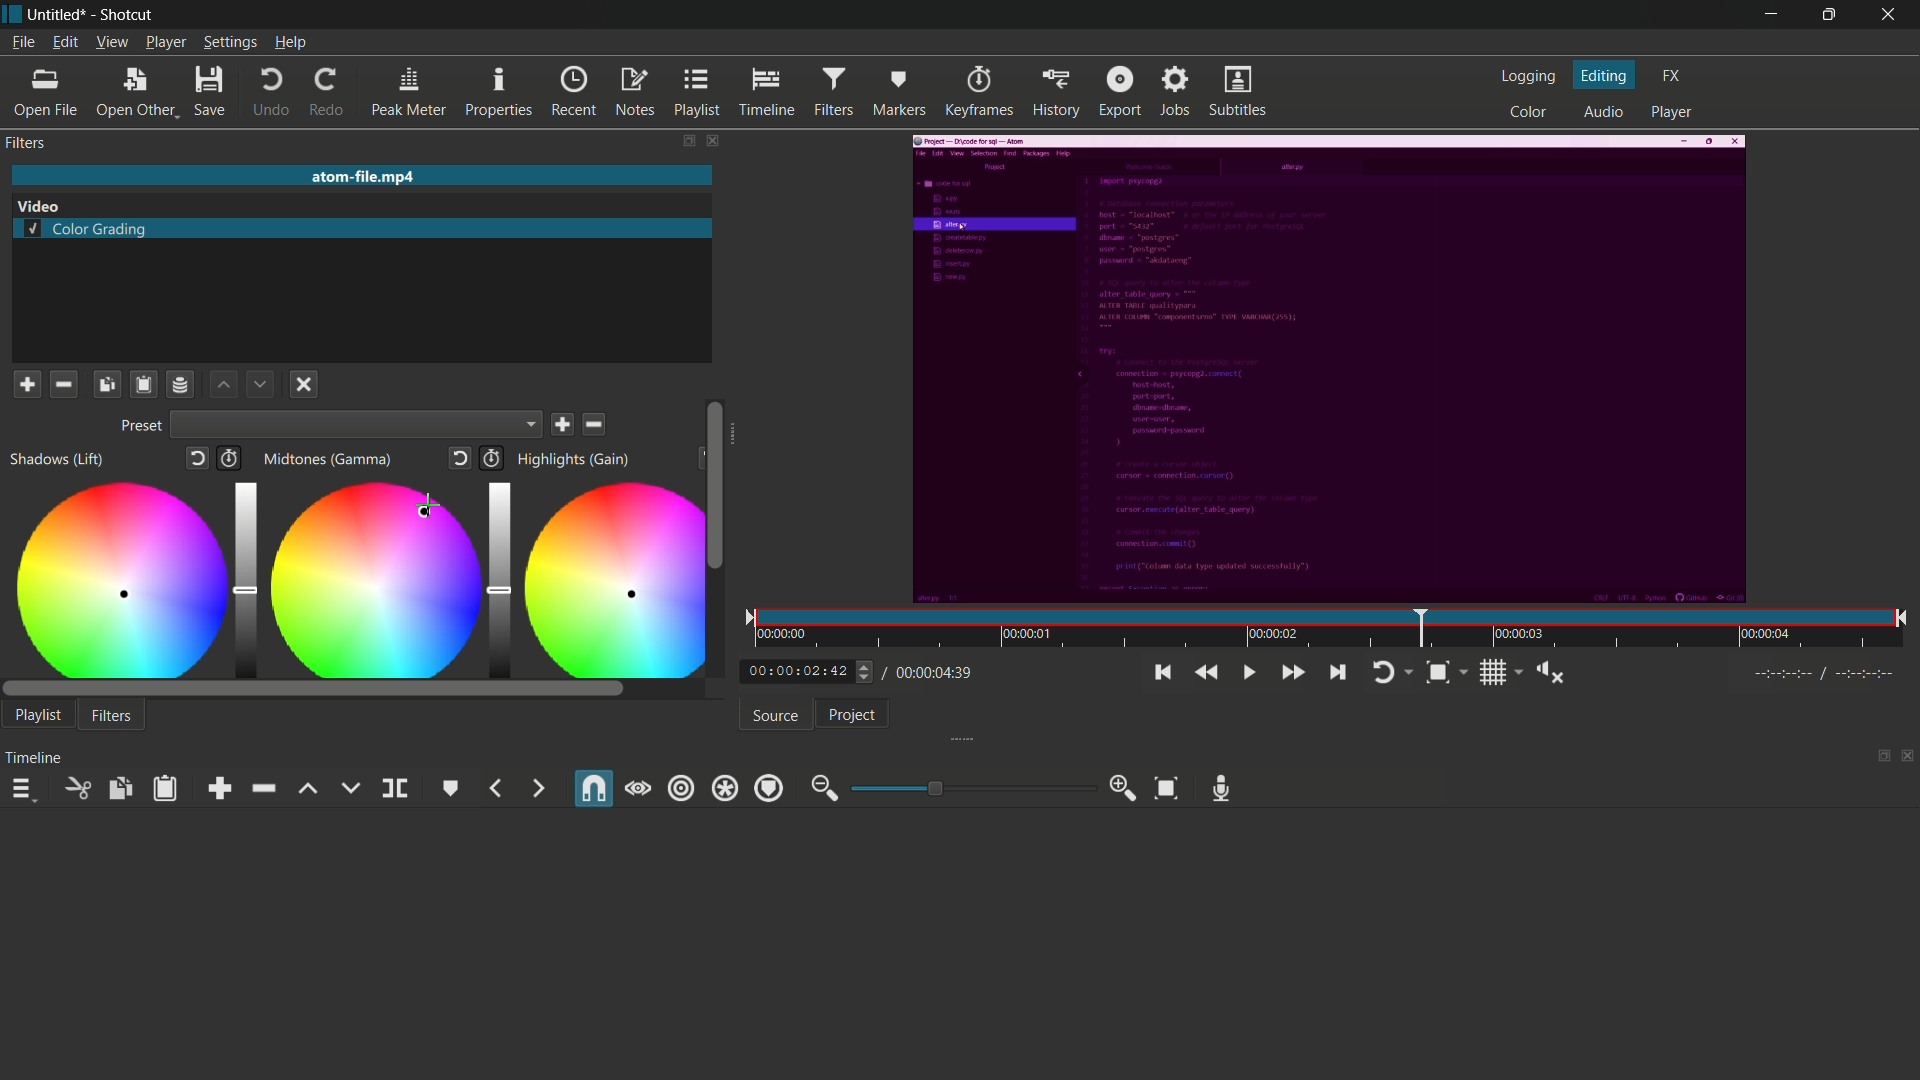 This screenshot has width=1920, height=1080. Describe the element at coordinates (12, 14) in the screenshot. I see `app icon` at that location.